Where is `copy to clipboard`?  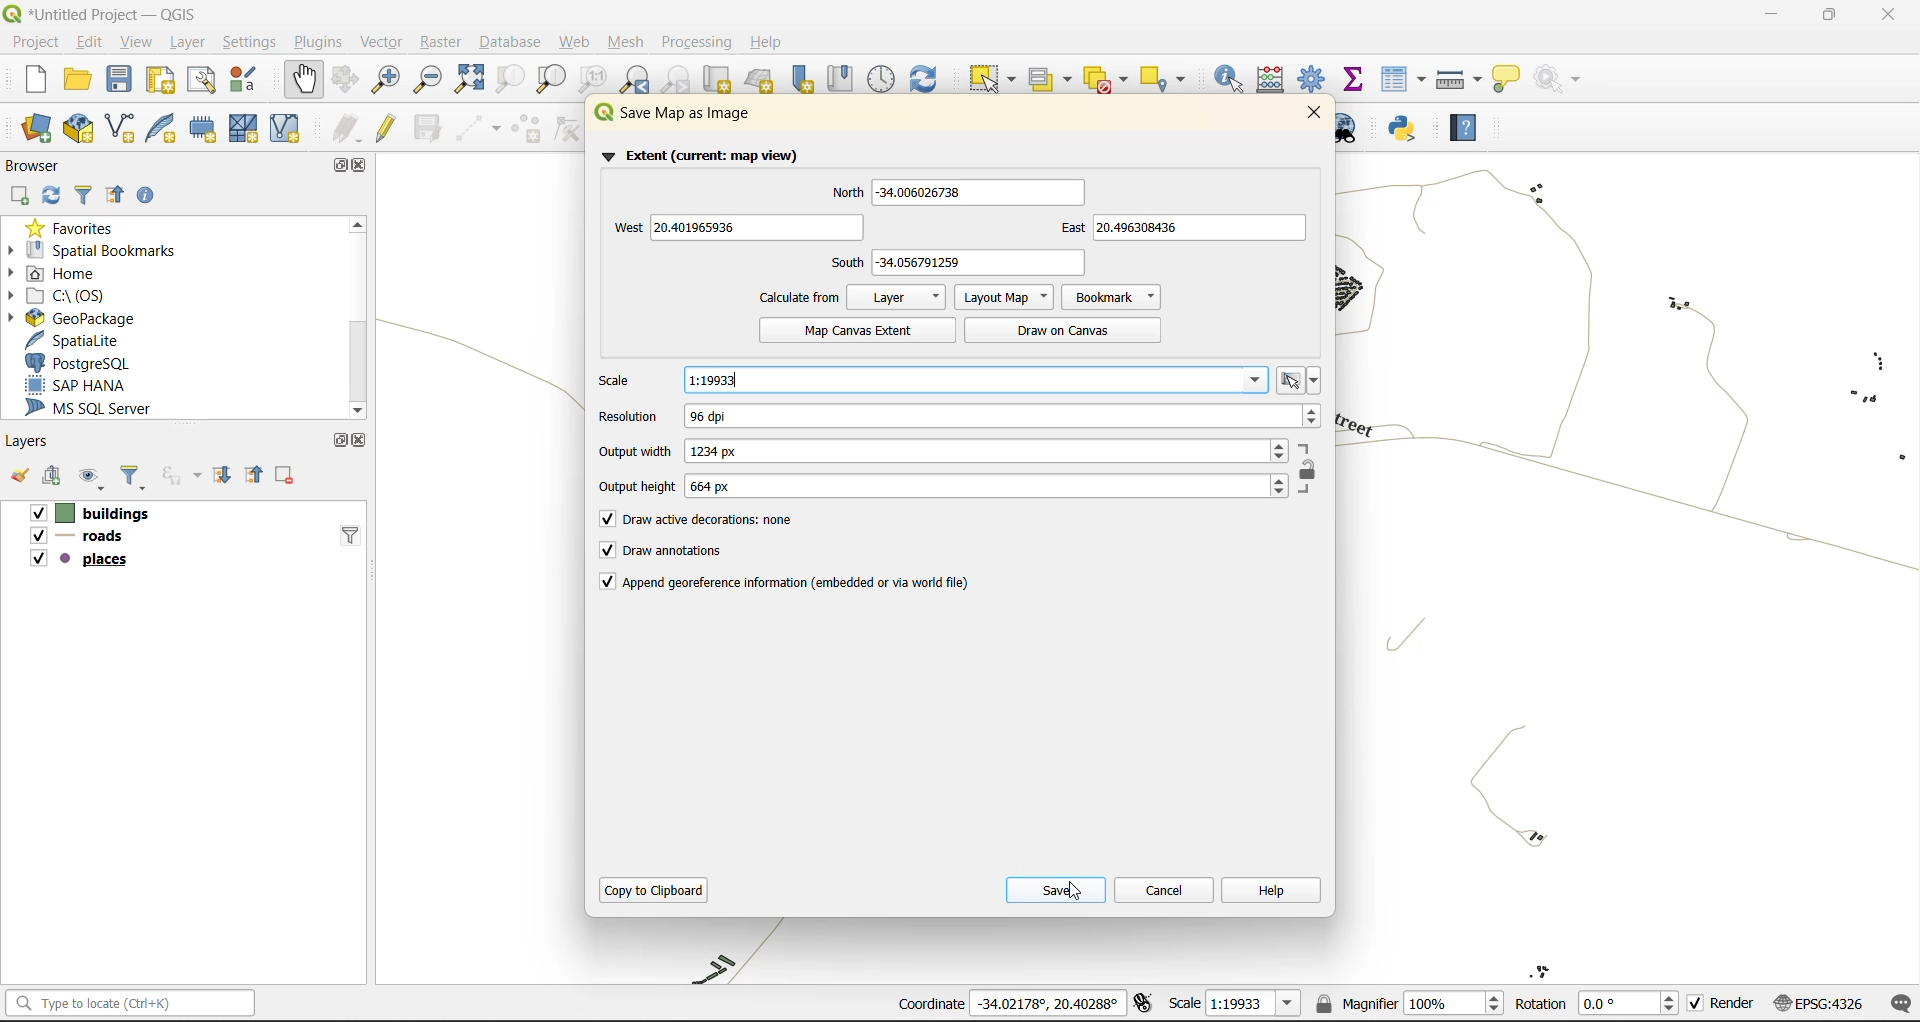 copy to clipboard is located at coordinates (655, 890).